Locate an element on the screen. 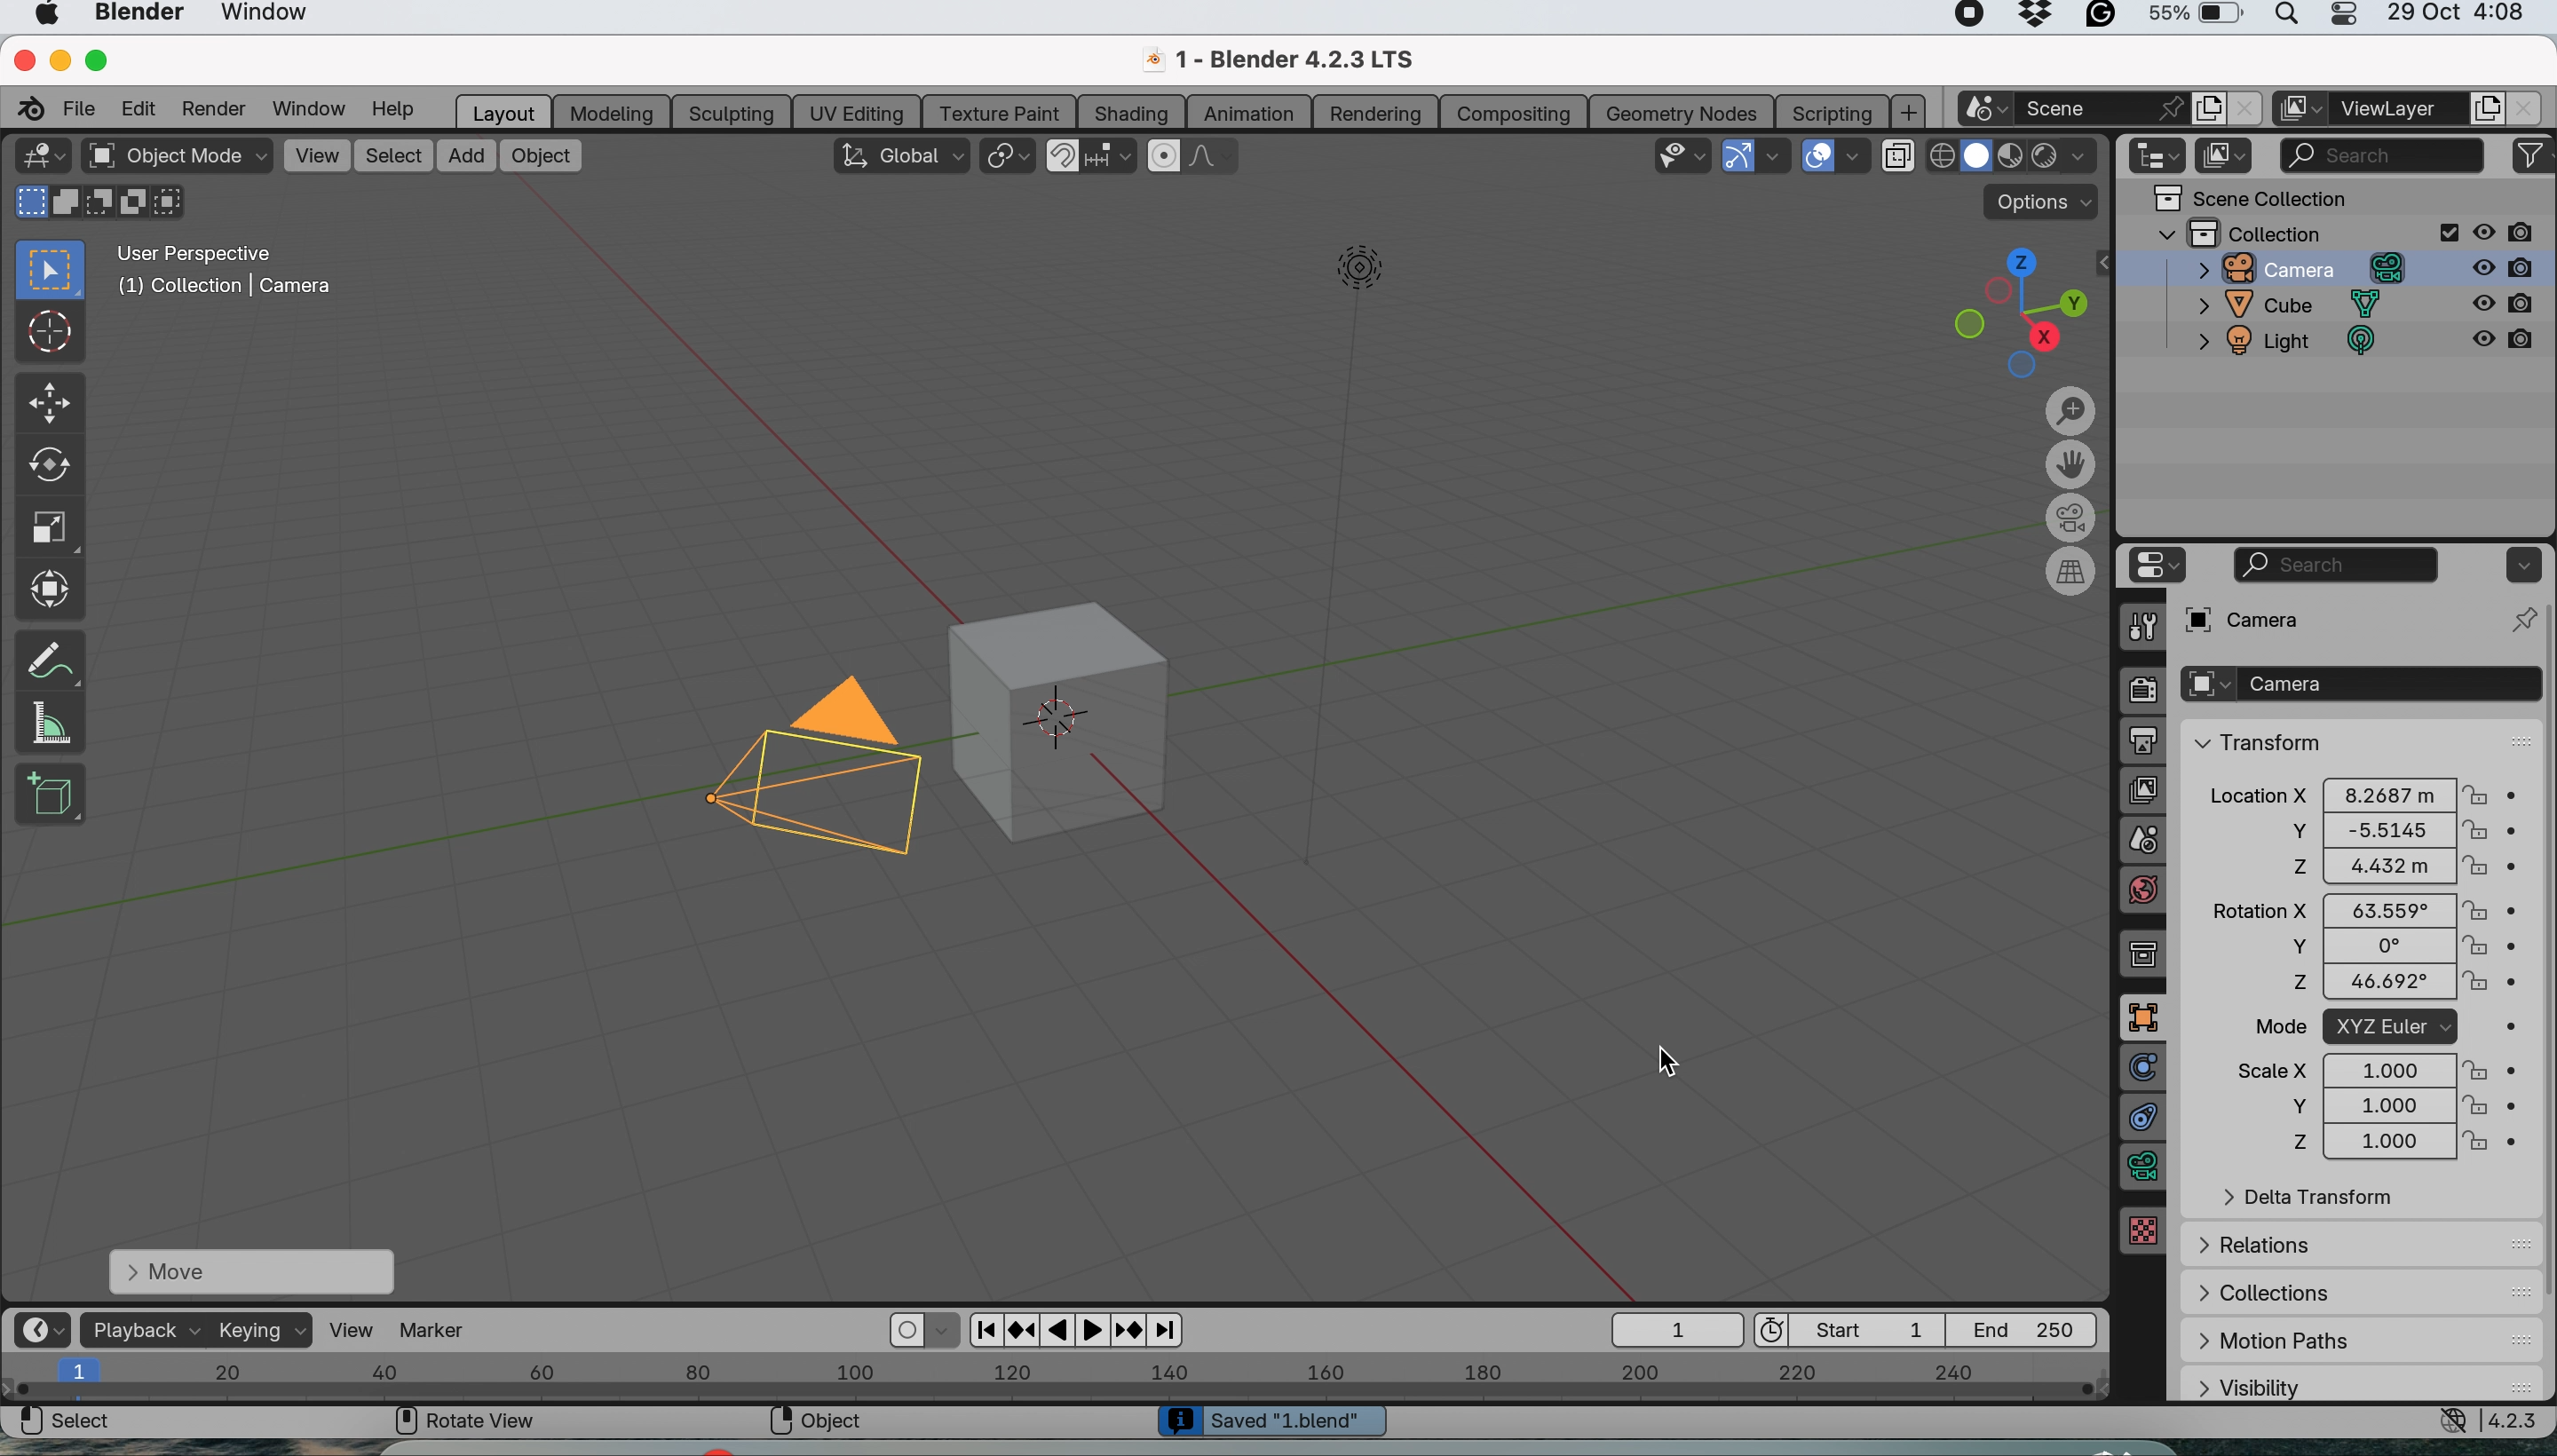 This screenshot has height=1456, width=2557. grammarly is located at coordinates (2101, 19).